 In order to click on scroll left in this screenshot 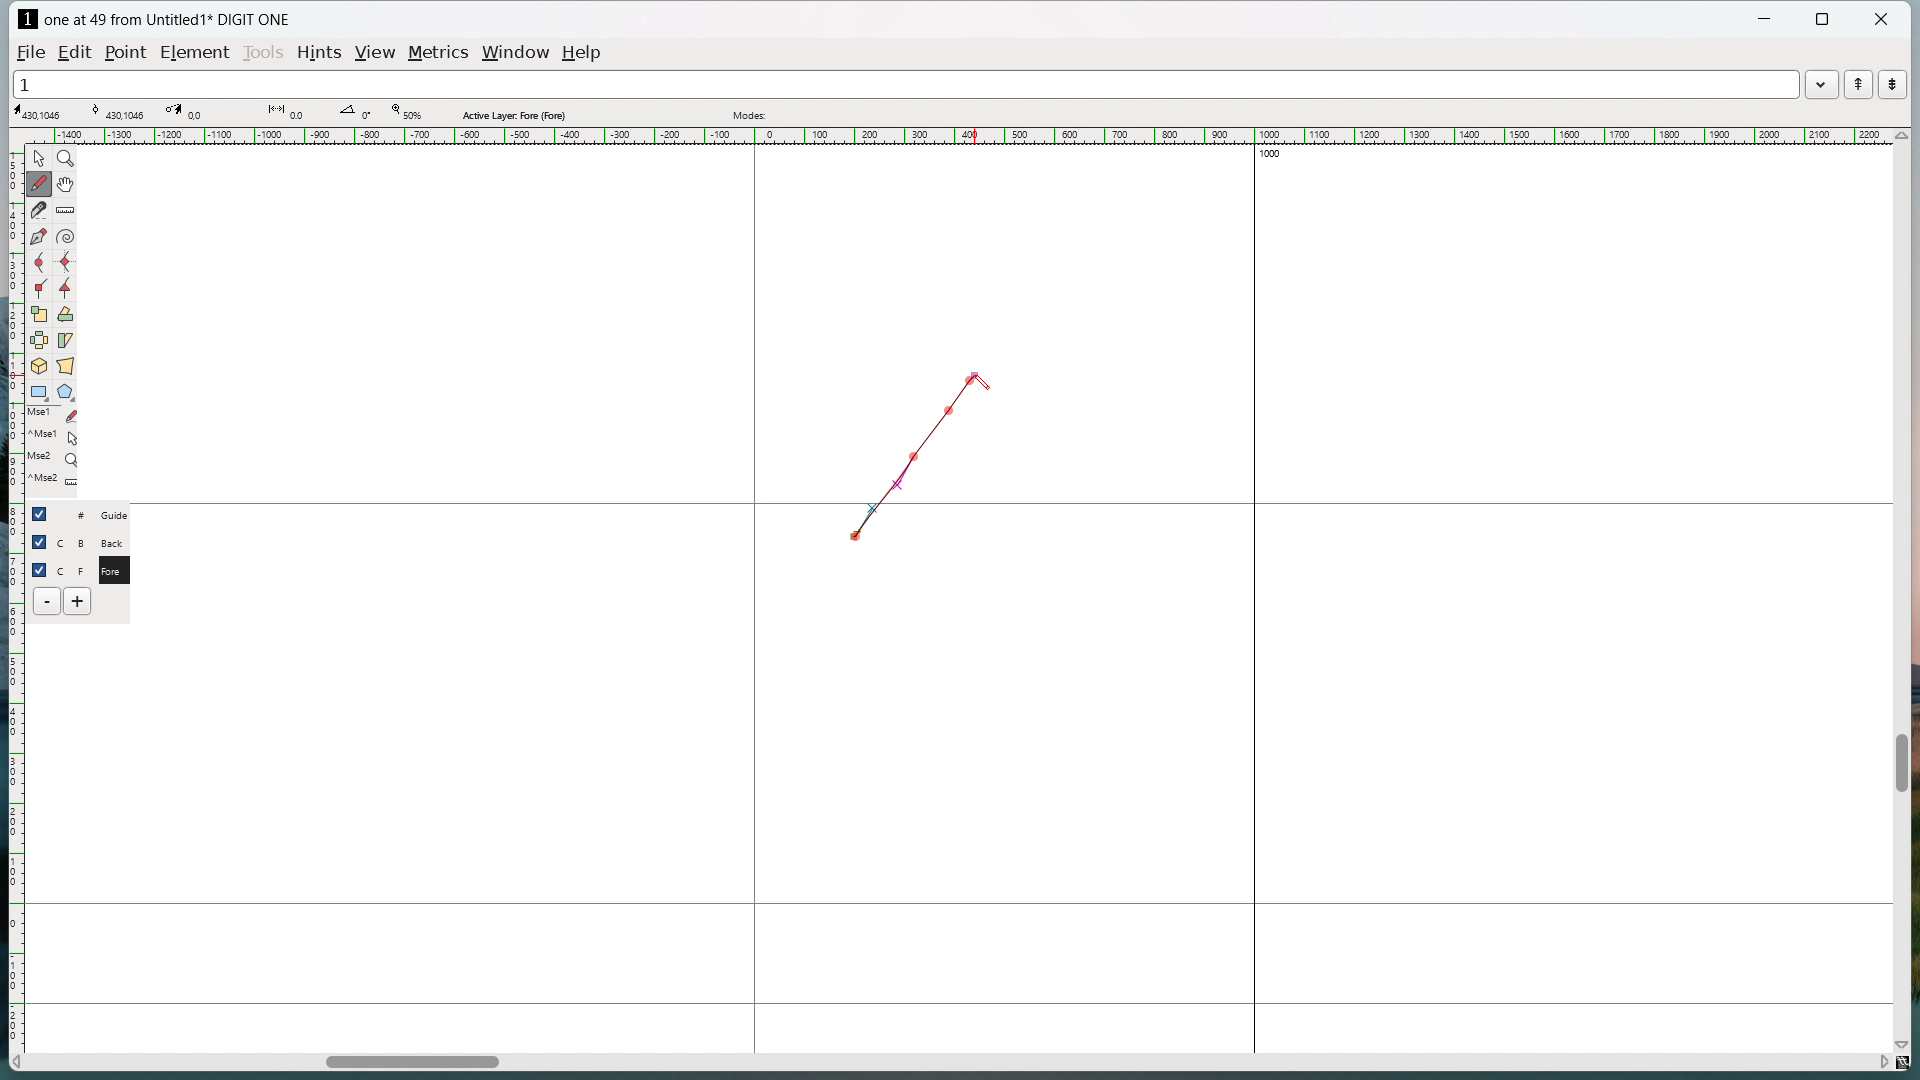, I will do `click(18, 1063)`.